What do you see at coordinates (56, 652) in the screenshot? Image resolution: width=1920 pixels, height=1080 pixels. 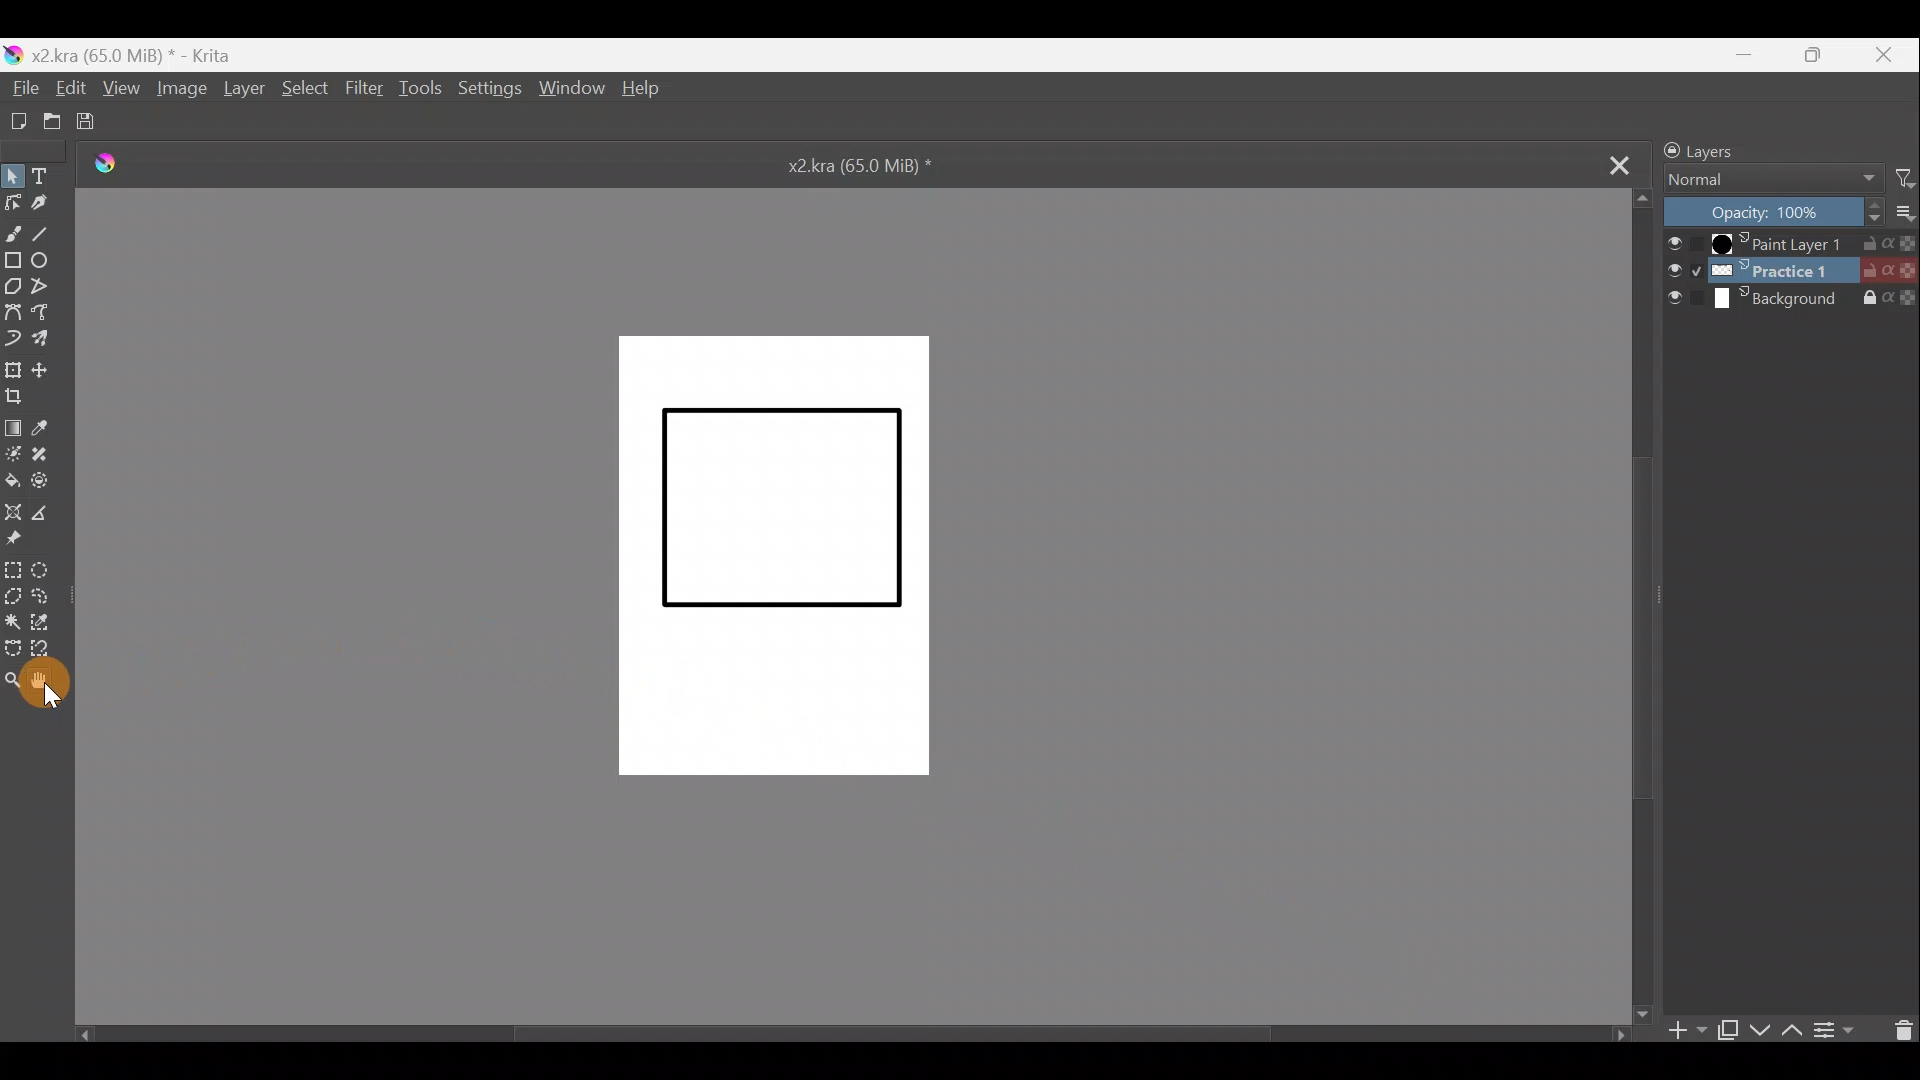 I see `Magnetic curve selection tool` at bounding box center [56, 652].